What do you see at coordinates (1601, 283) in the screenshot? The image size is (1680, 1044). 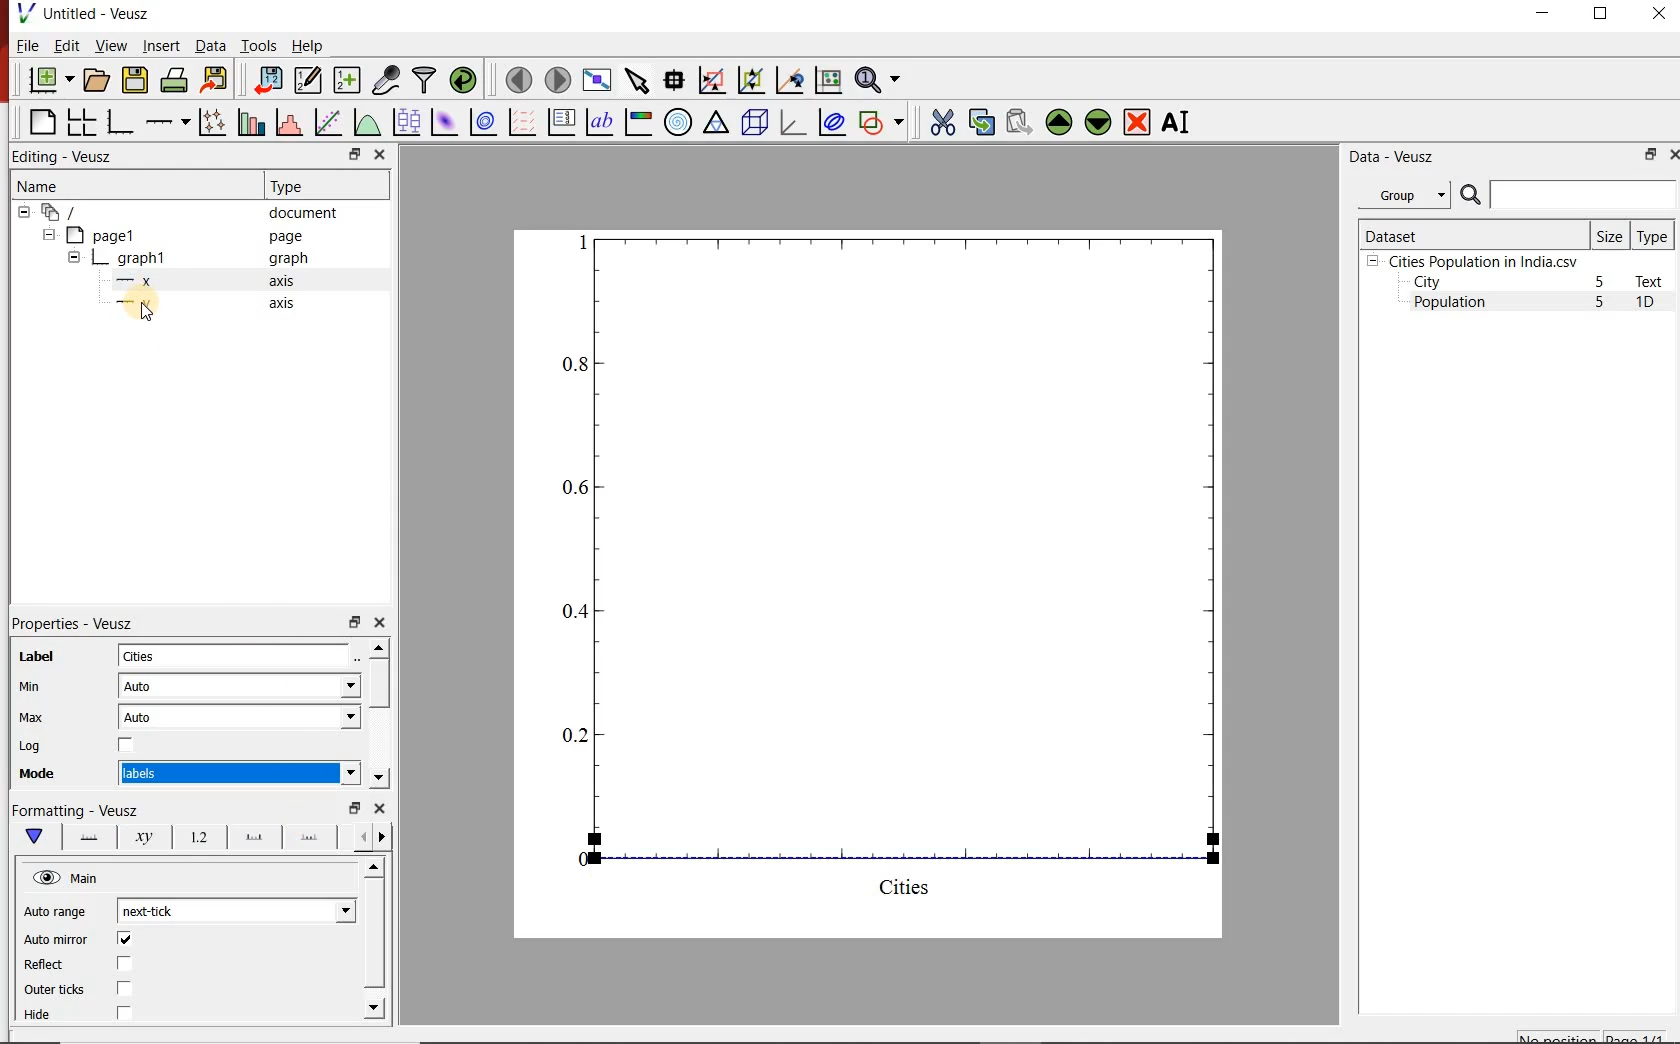 I see `5` at bounding box center [1601, 283].